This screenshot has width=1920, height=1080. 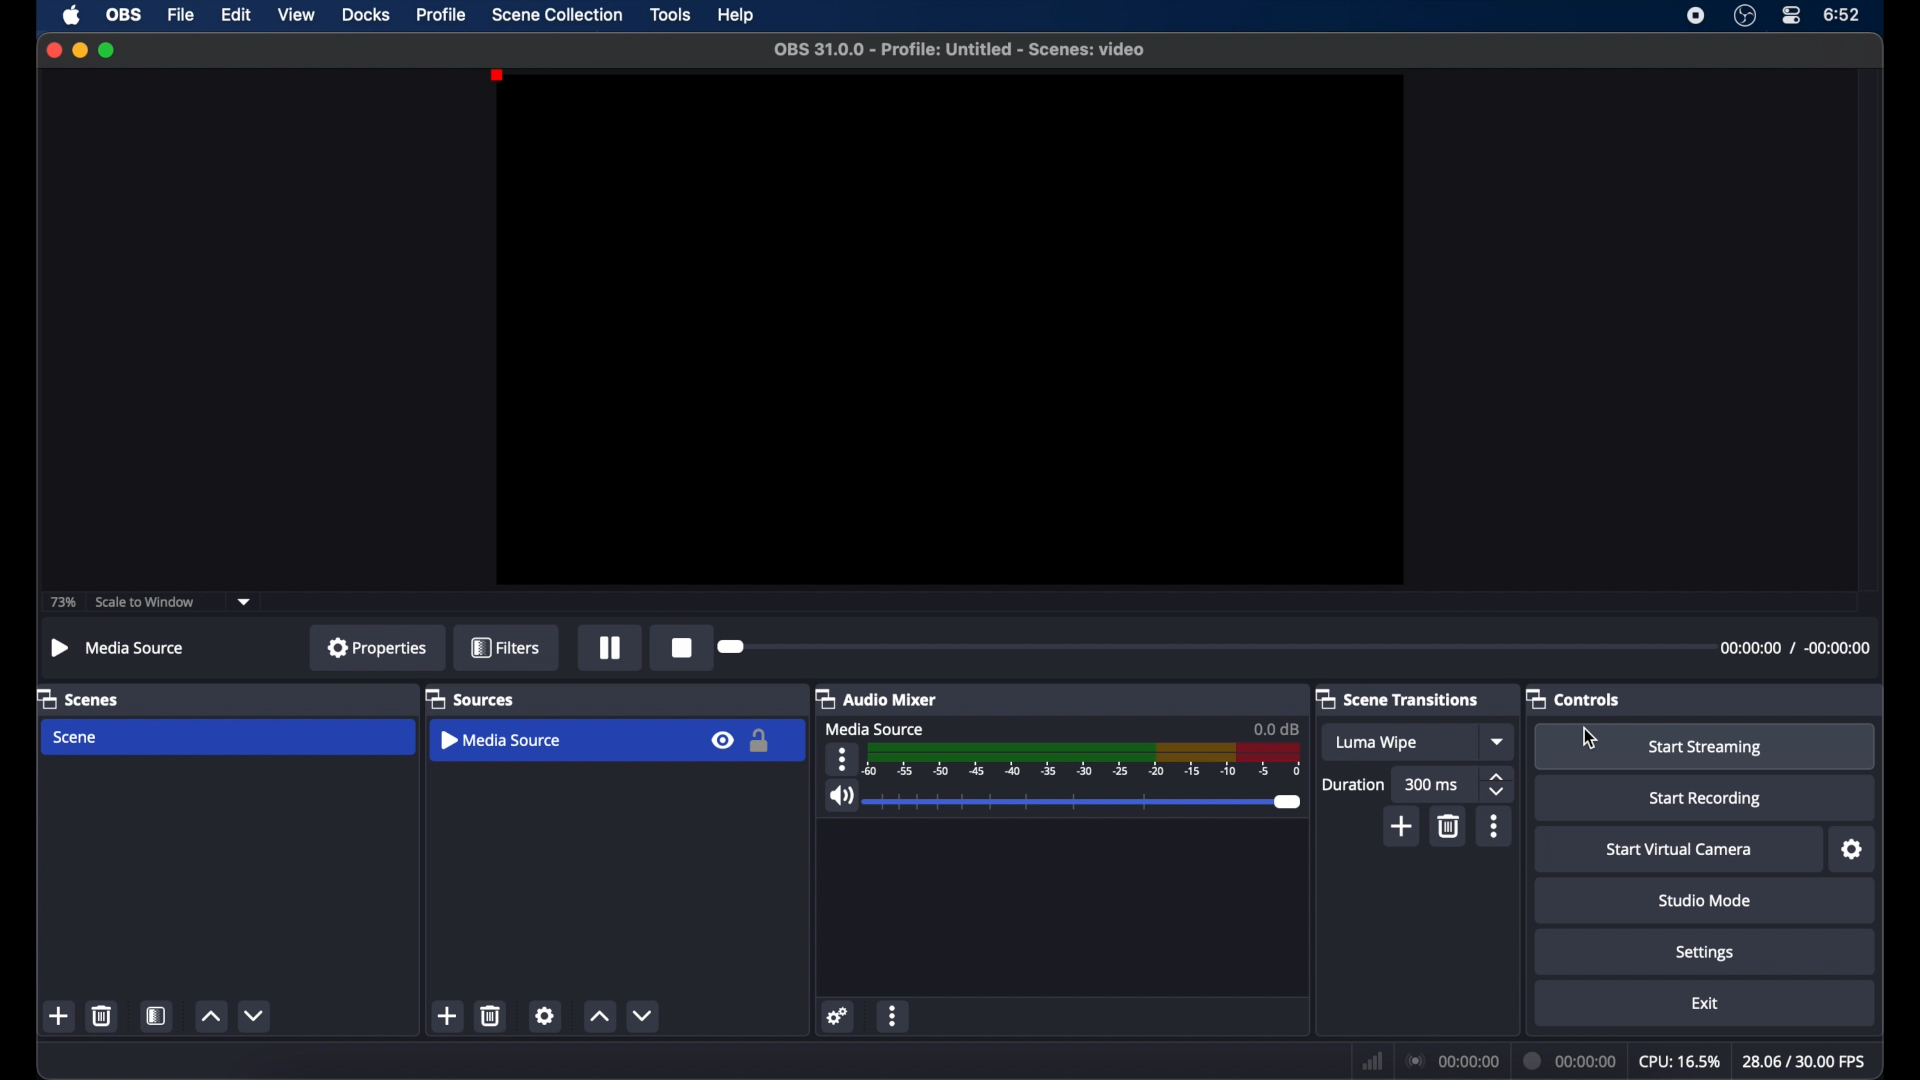 What do you see at coordinates (254, 1014) in the screenshot?
I see `decrement` at bounding box center [254, 1014].